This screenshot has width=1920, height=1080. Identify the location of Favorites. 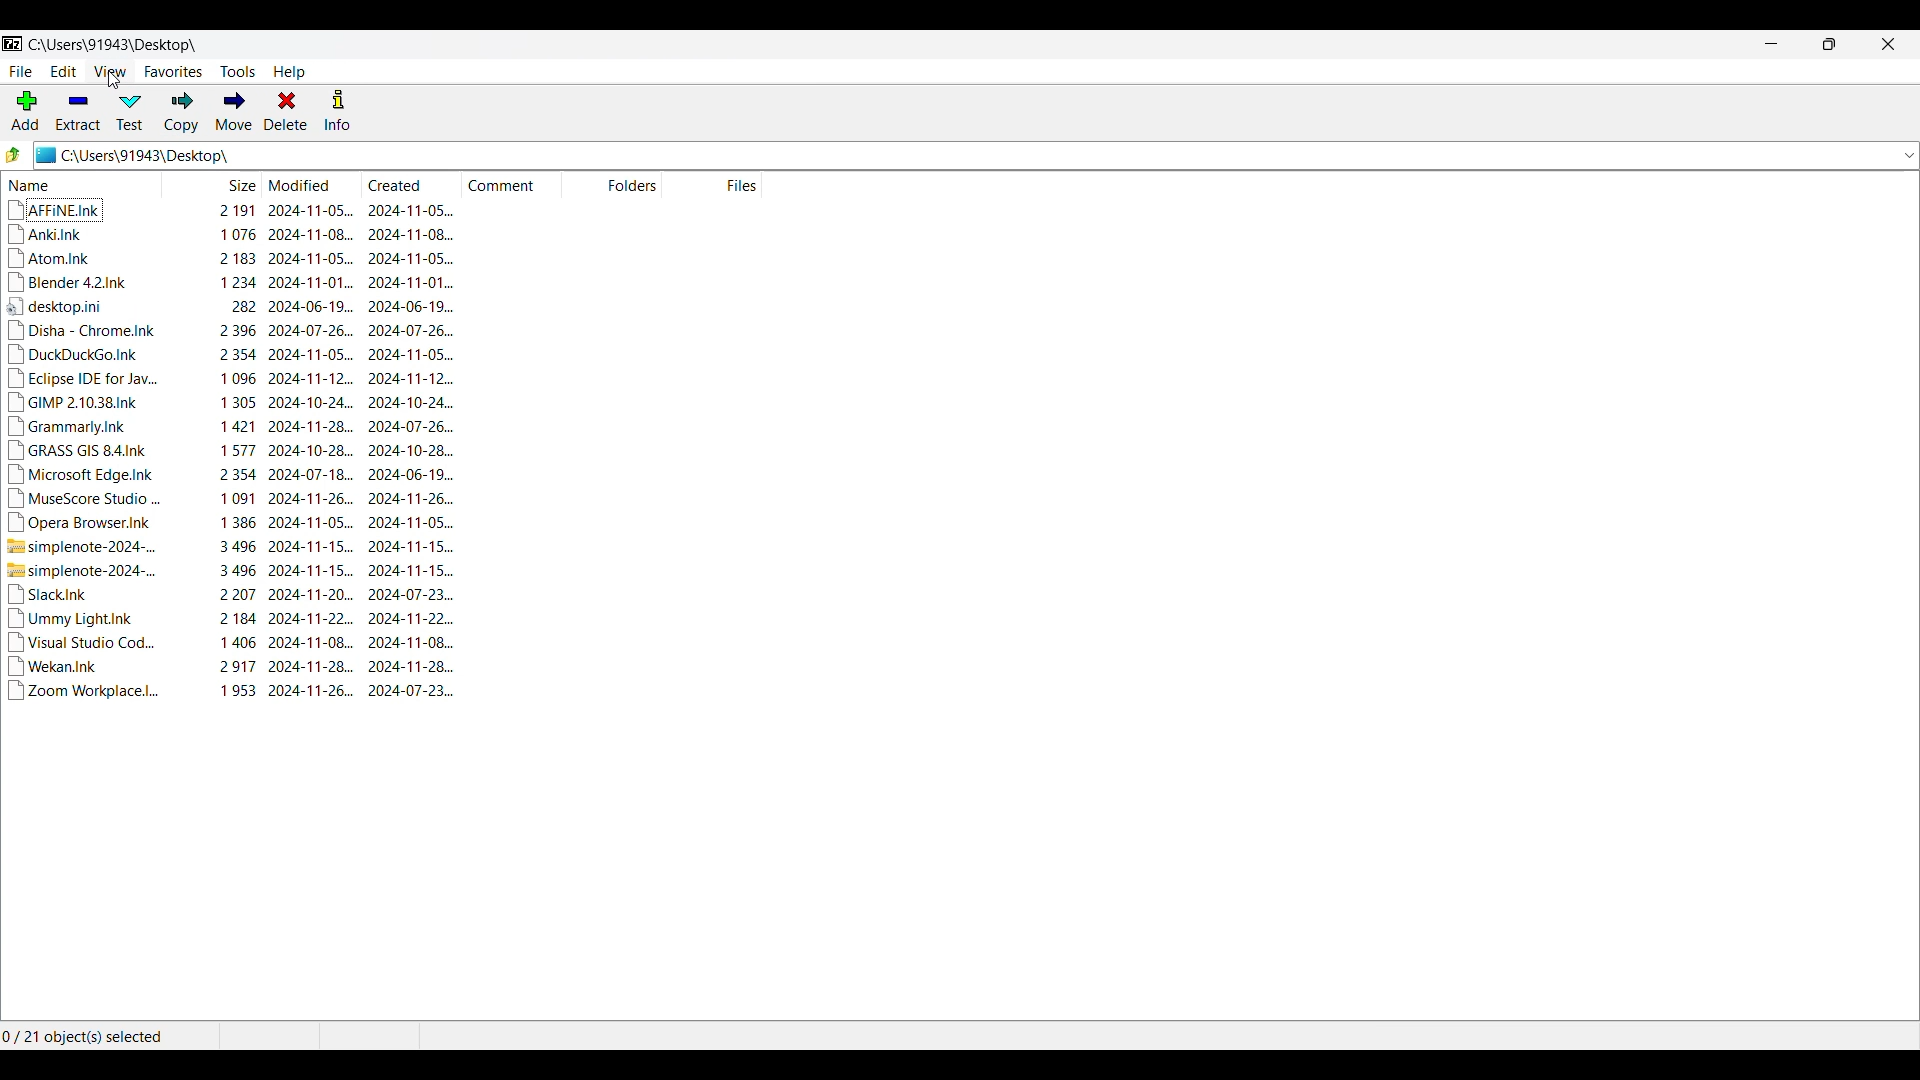
(173, 72).